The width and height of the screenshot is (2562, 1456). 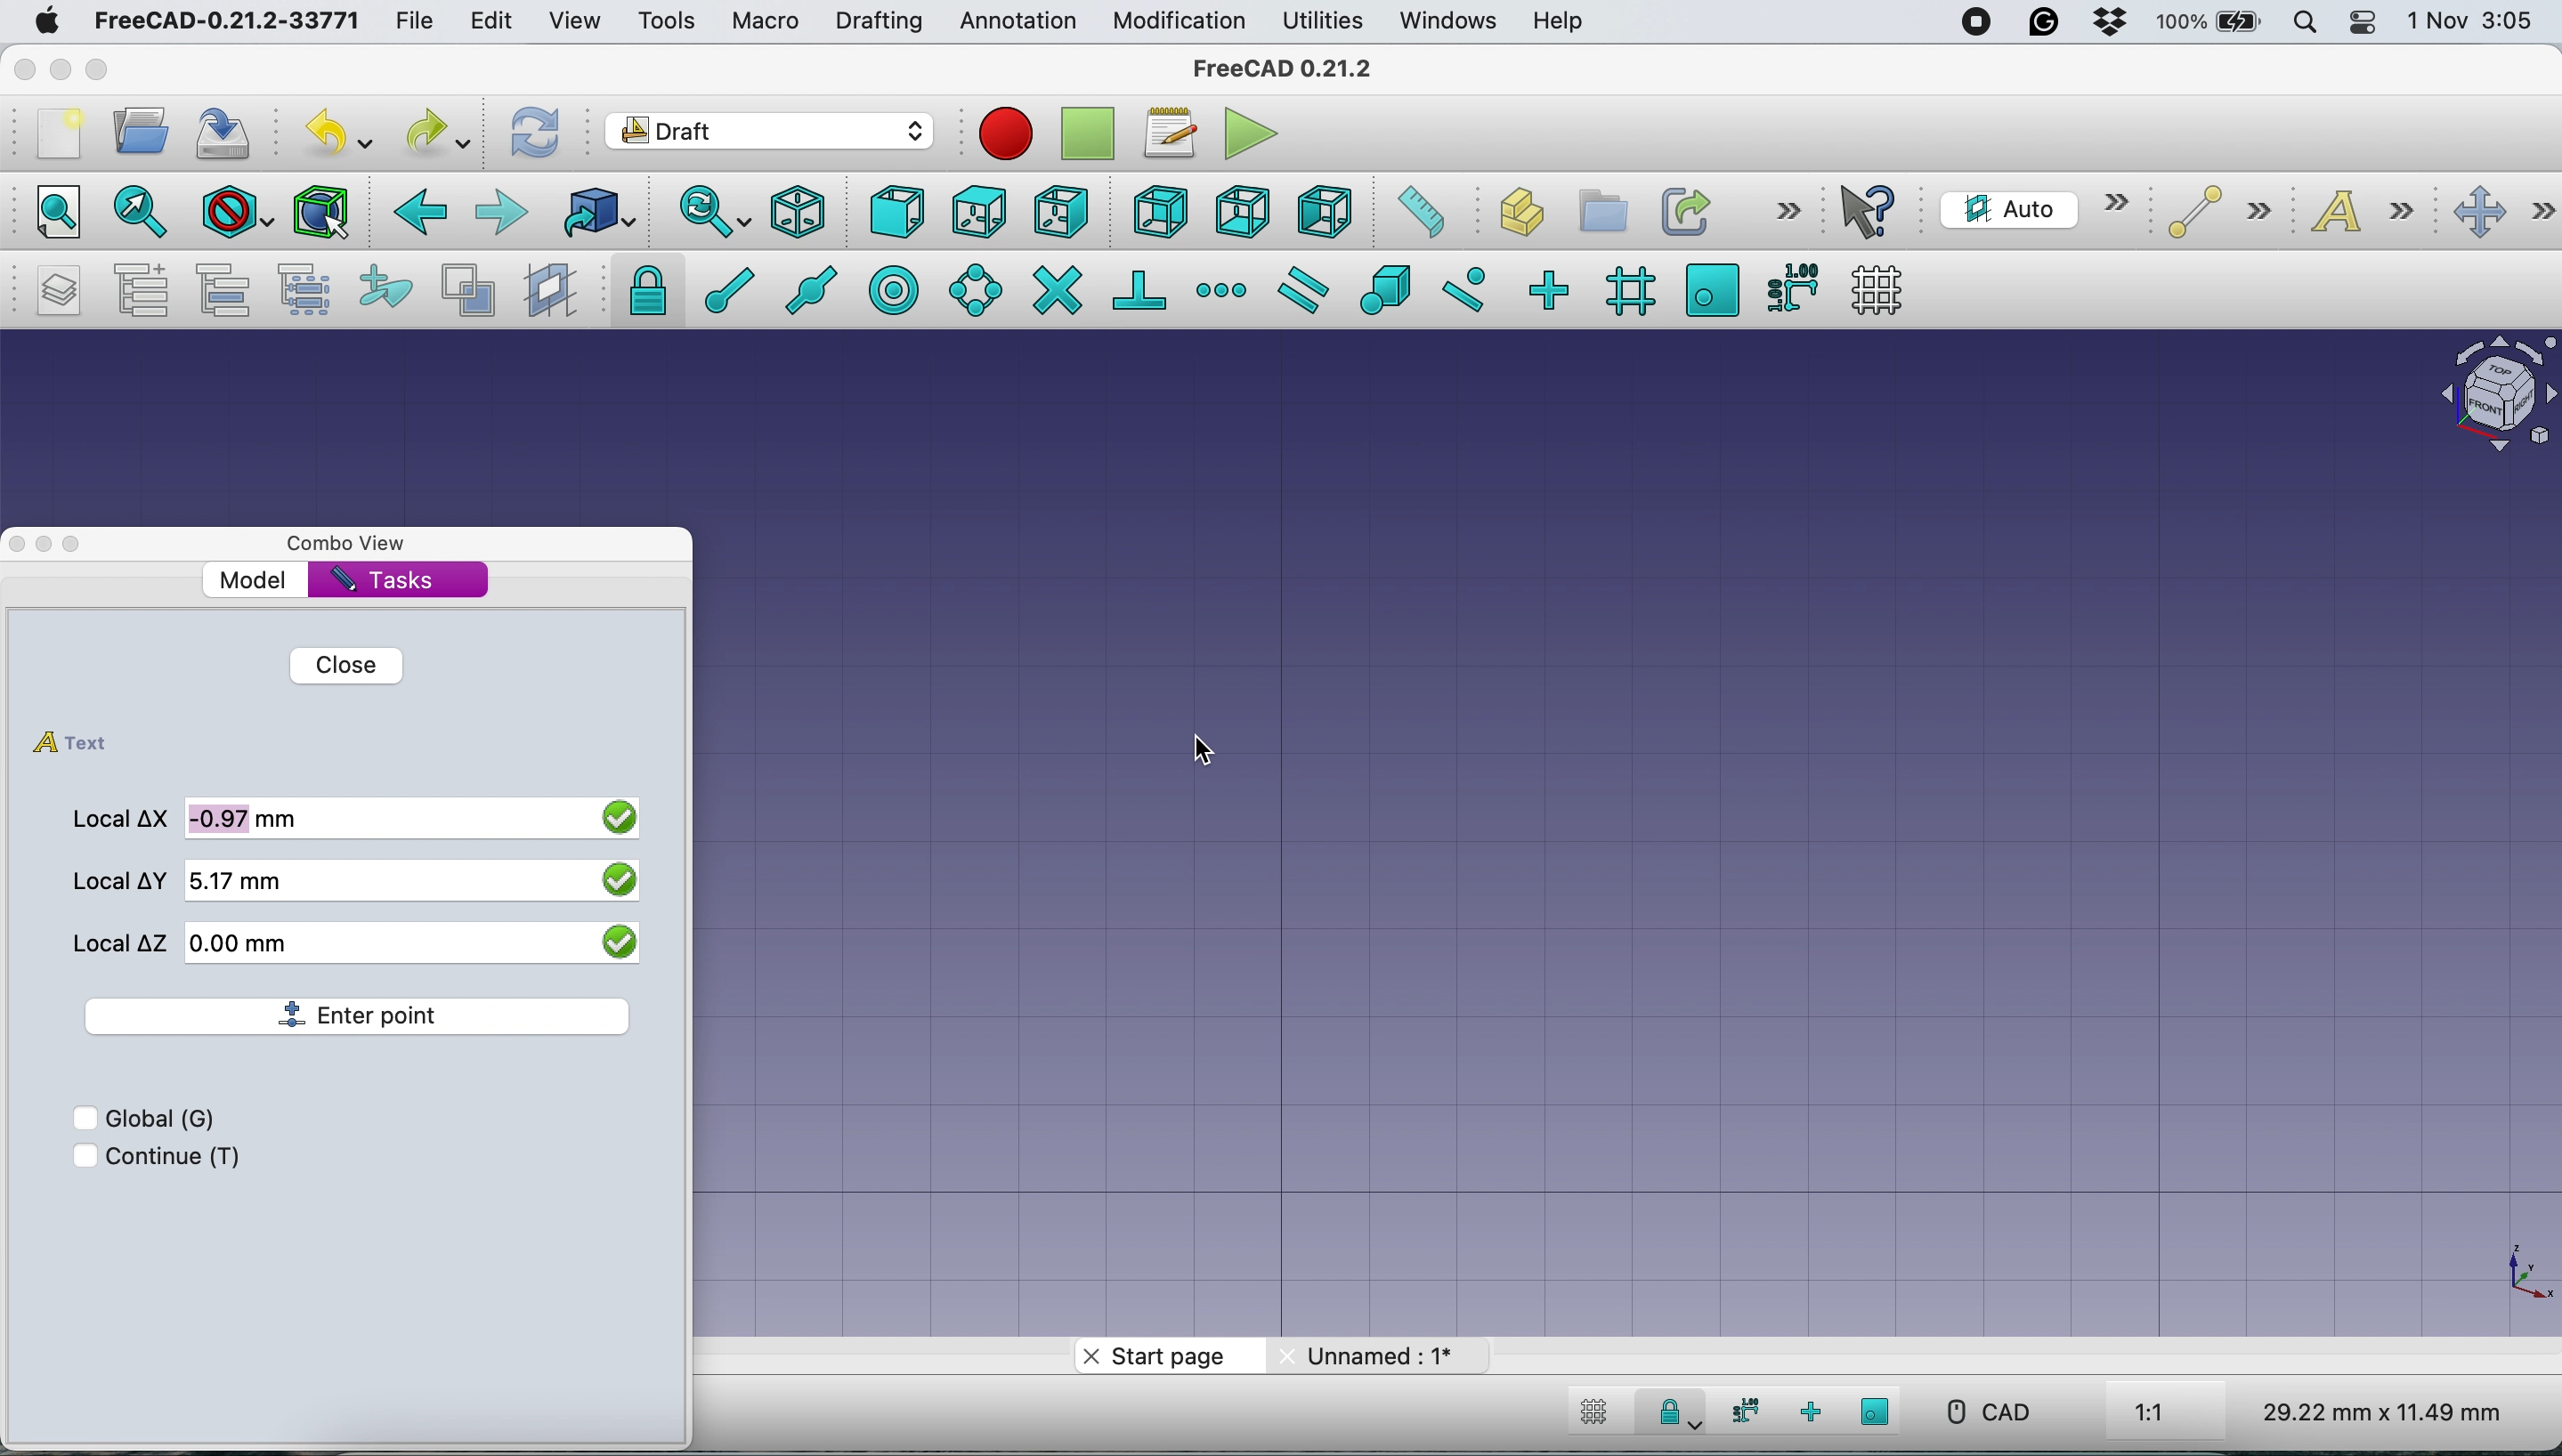 I want to click on snap lock, so click(x=1669, y=1411).